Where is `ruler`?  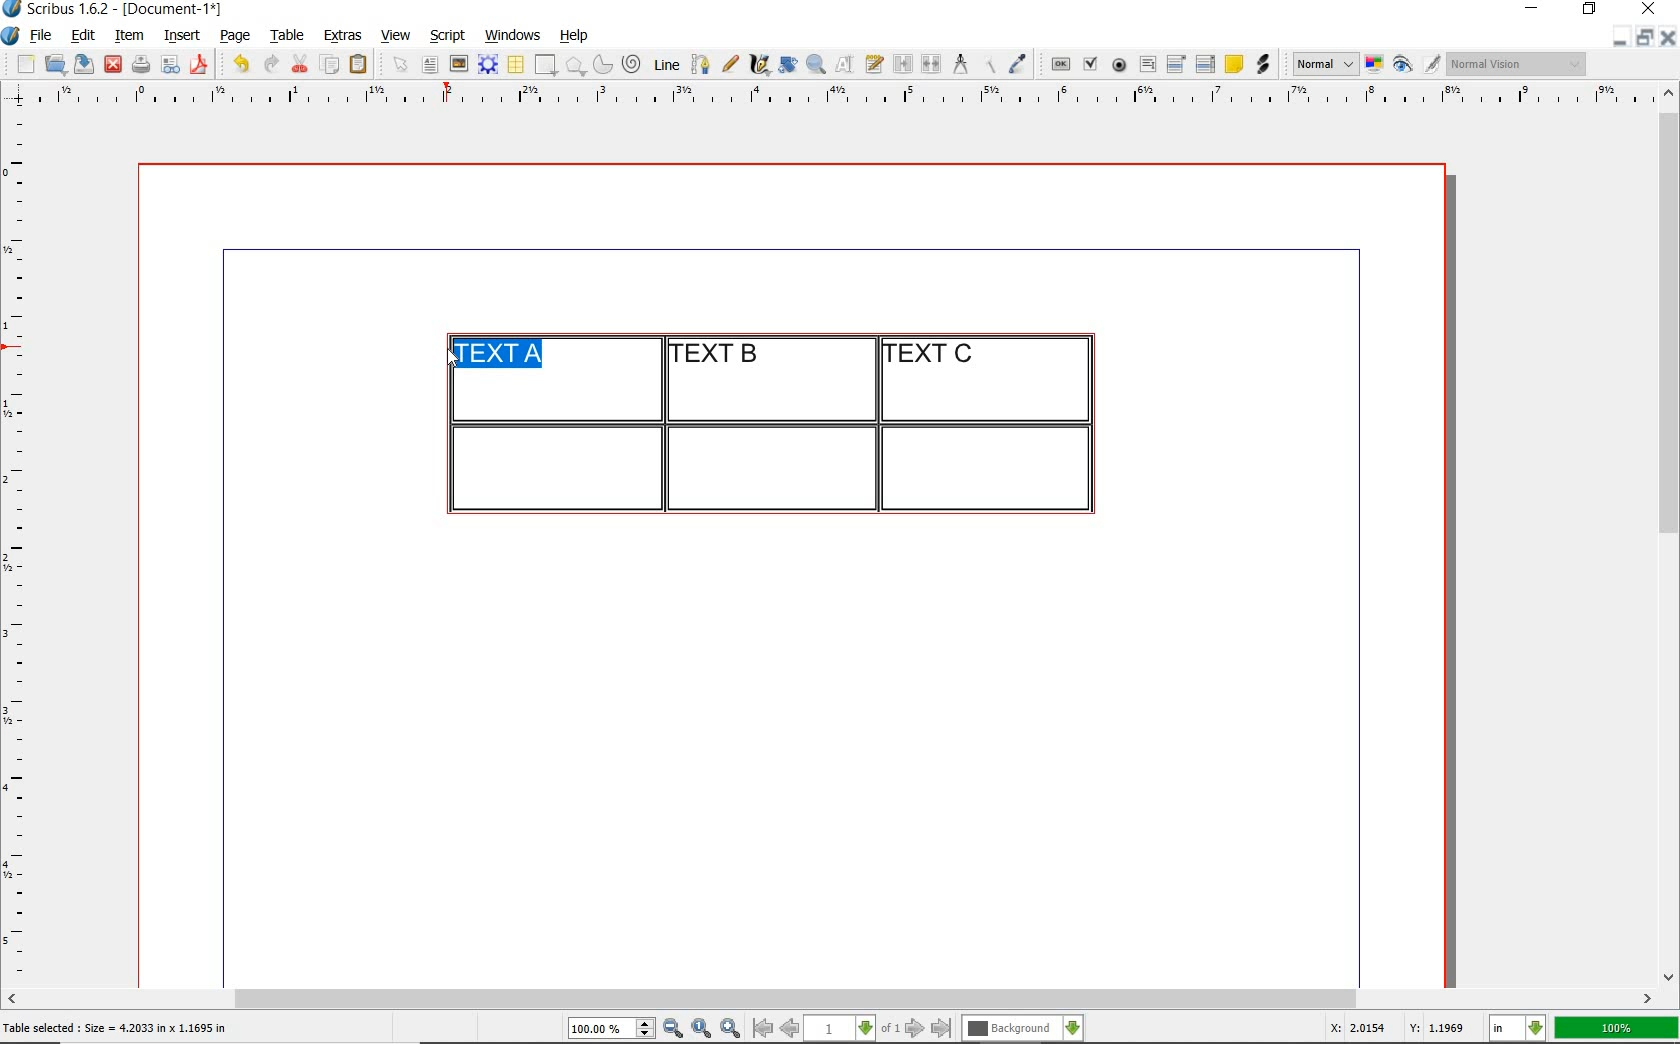
ruler is located at coordinates (22, 546).